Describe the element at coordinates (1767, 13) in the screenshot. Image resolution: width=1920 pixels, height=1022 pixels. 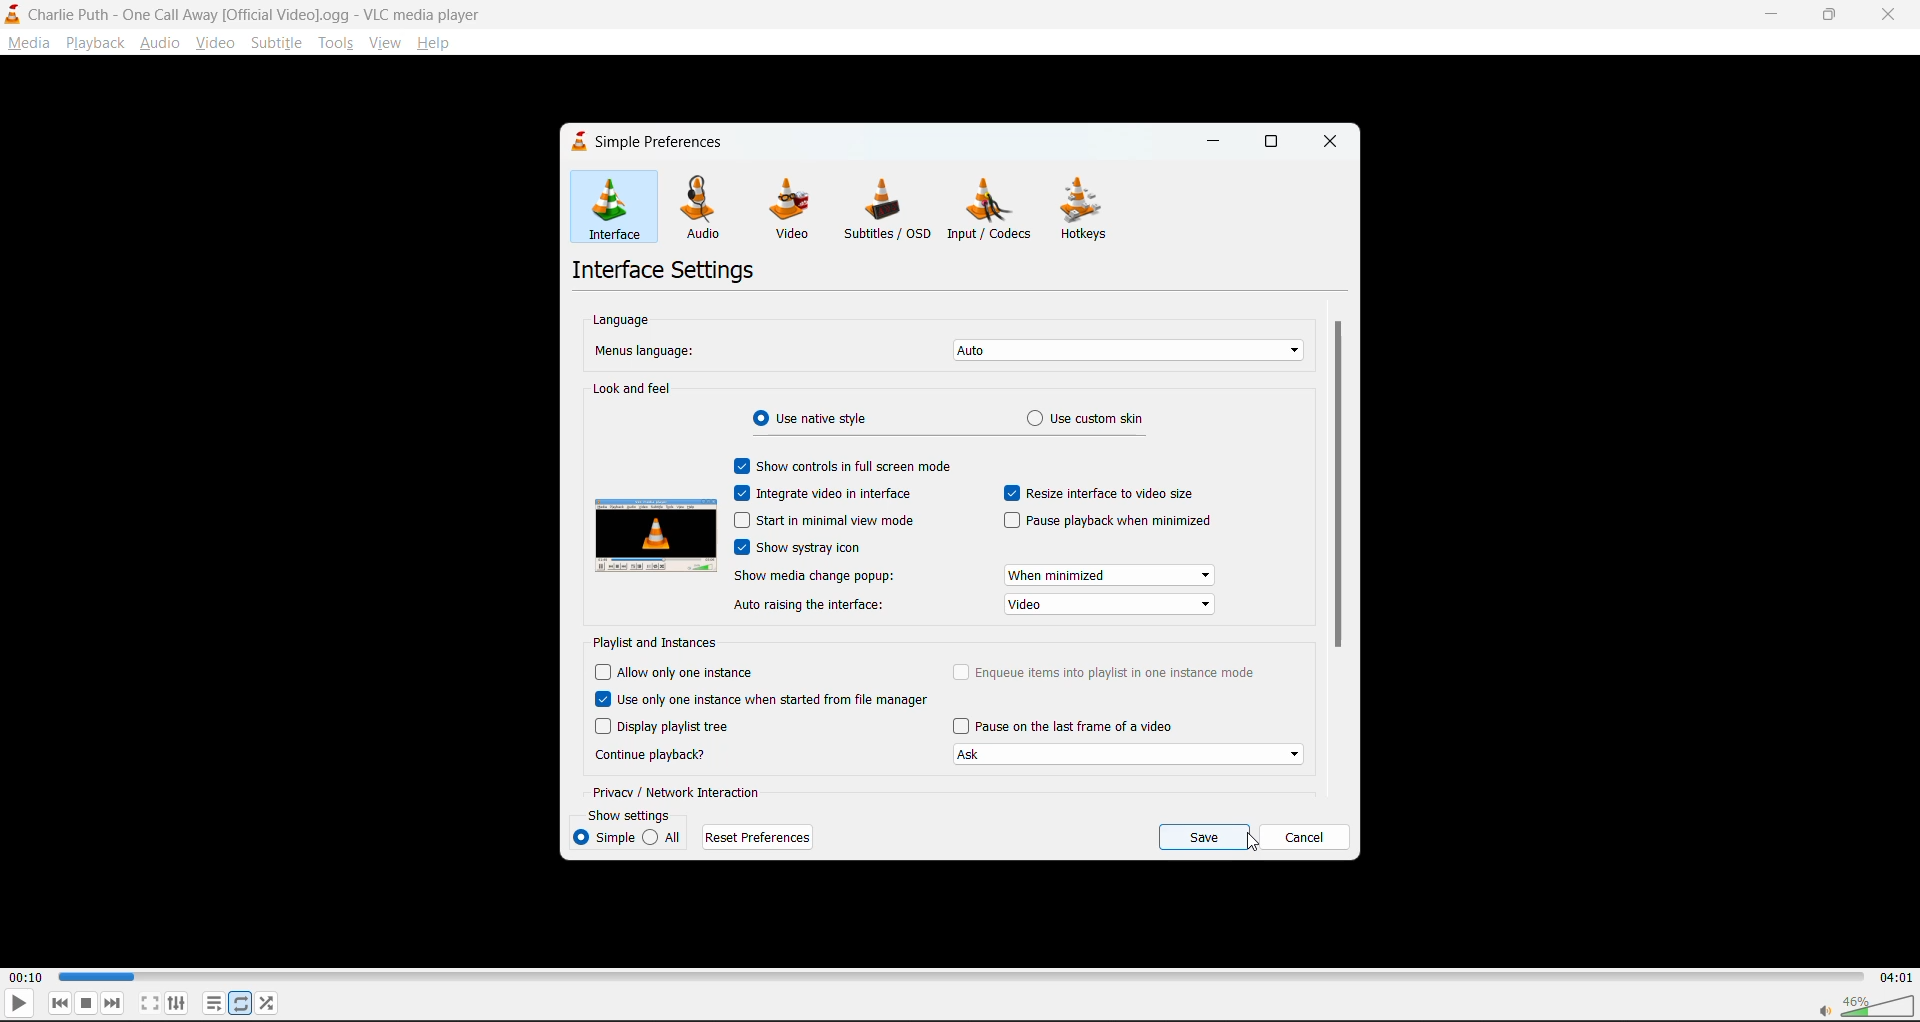
I see `minimize` at that location.